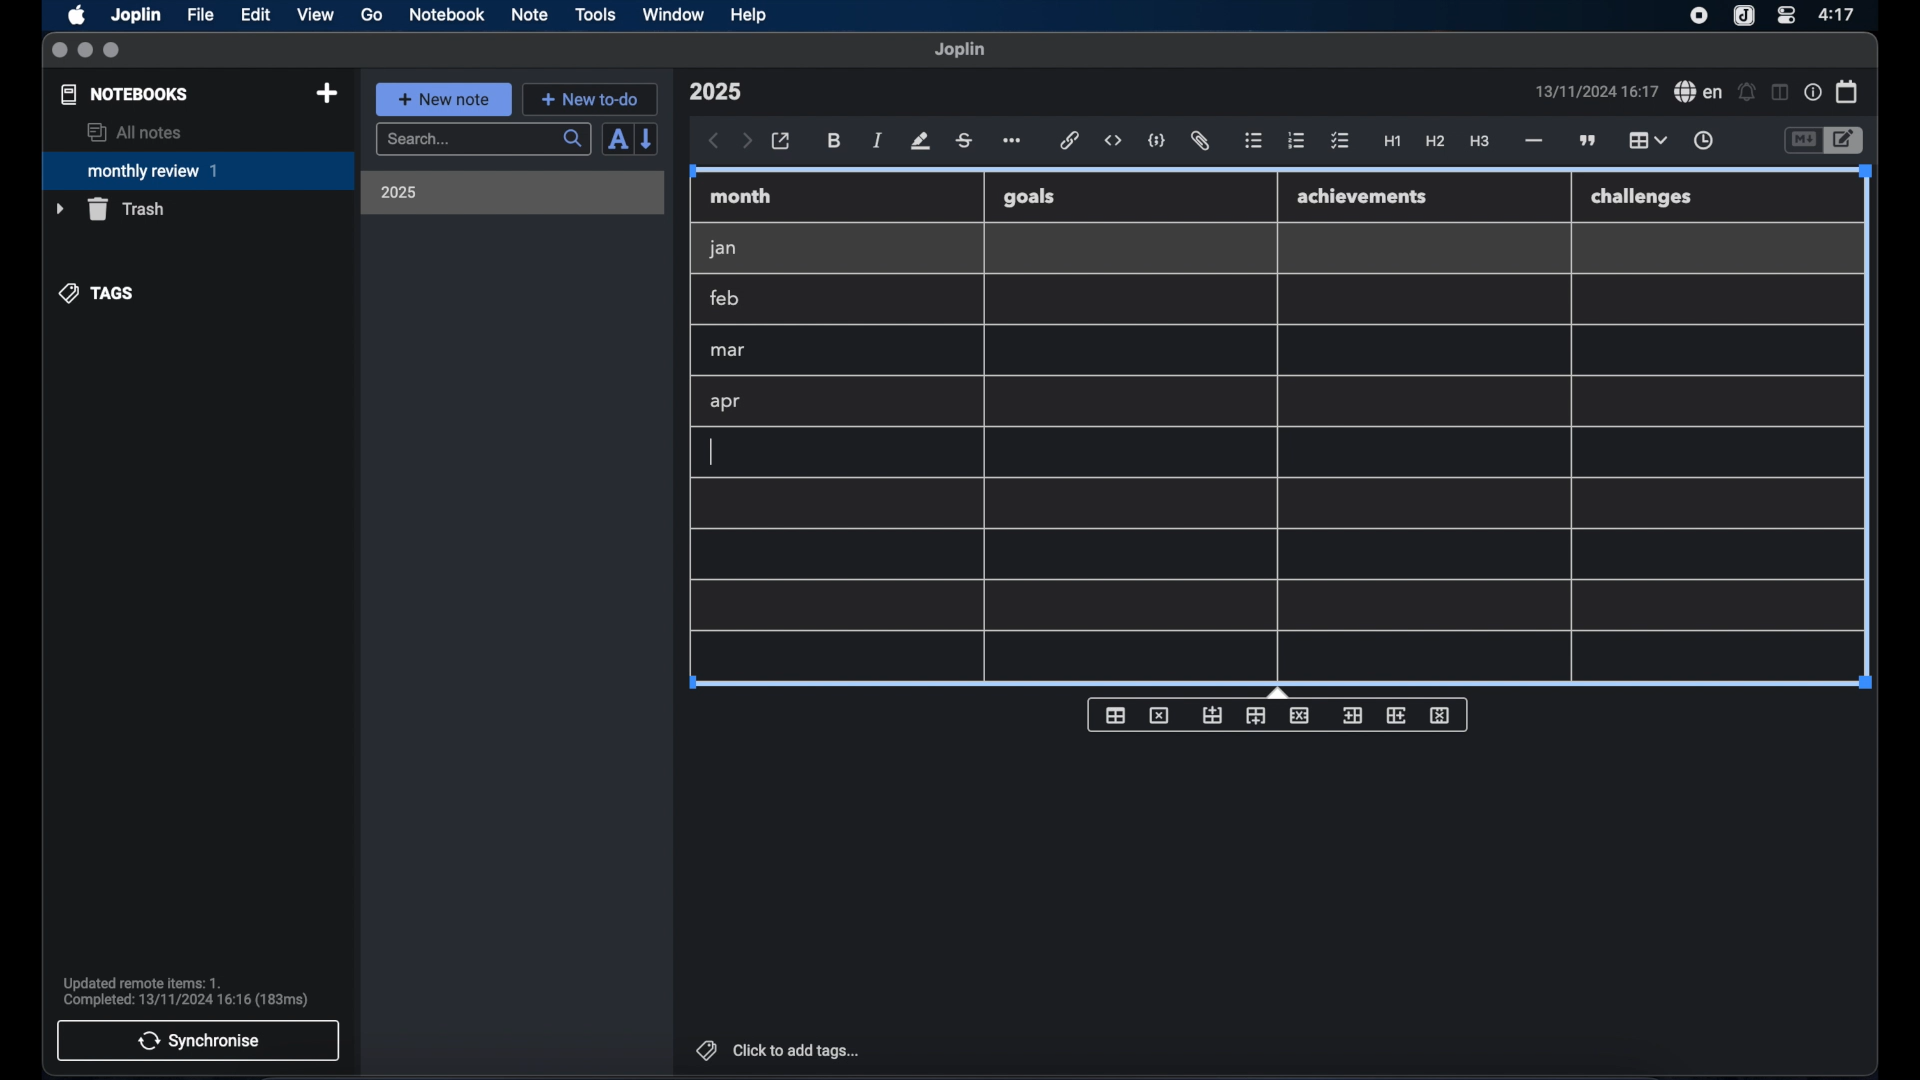  I want to click on toggle editor, so click(1802, 141).